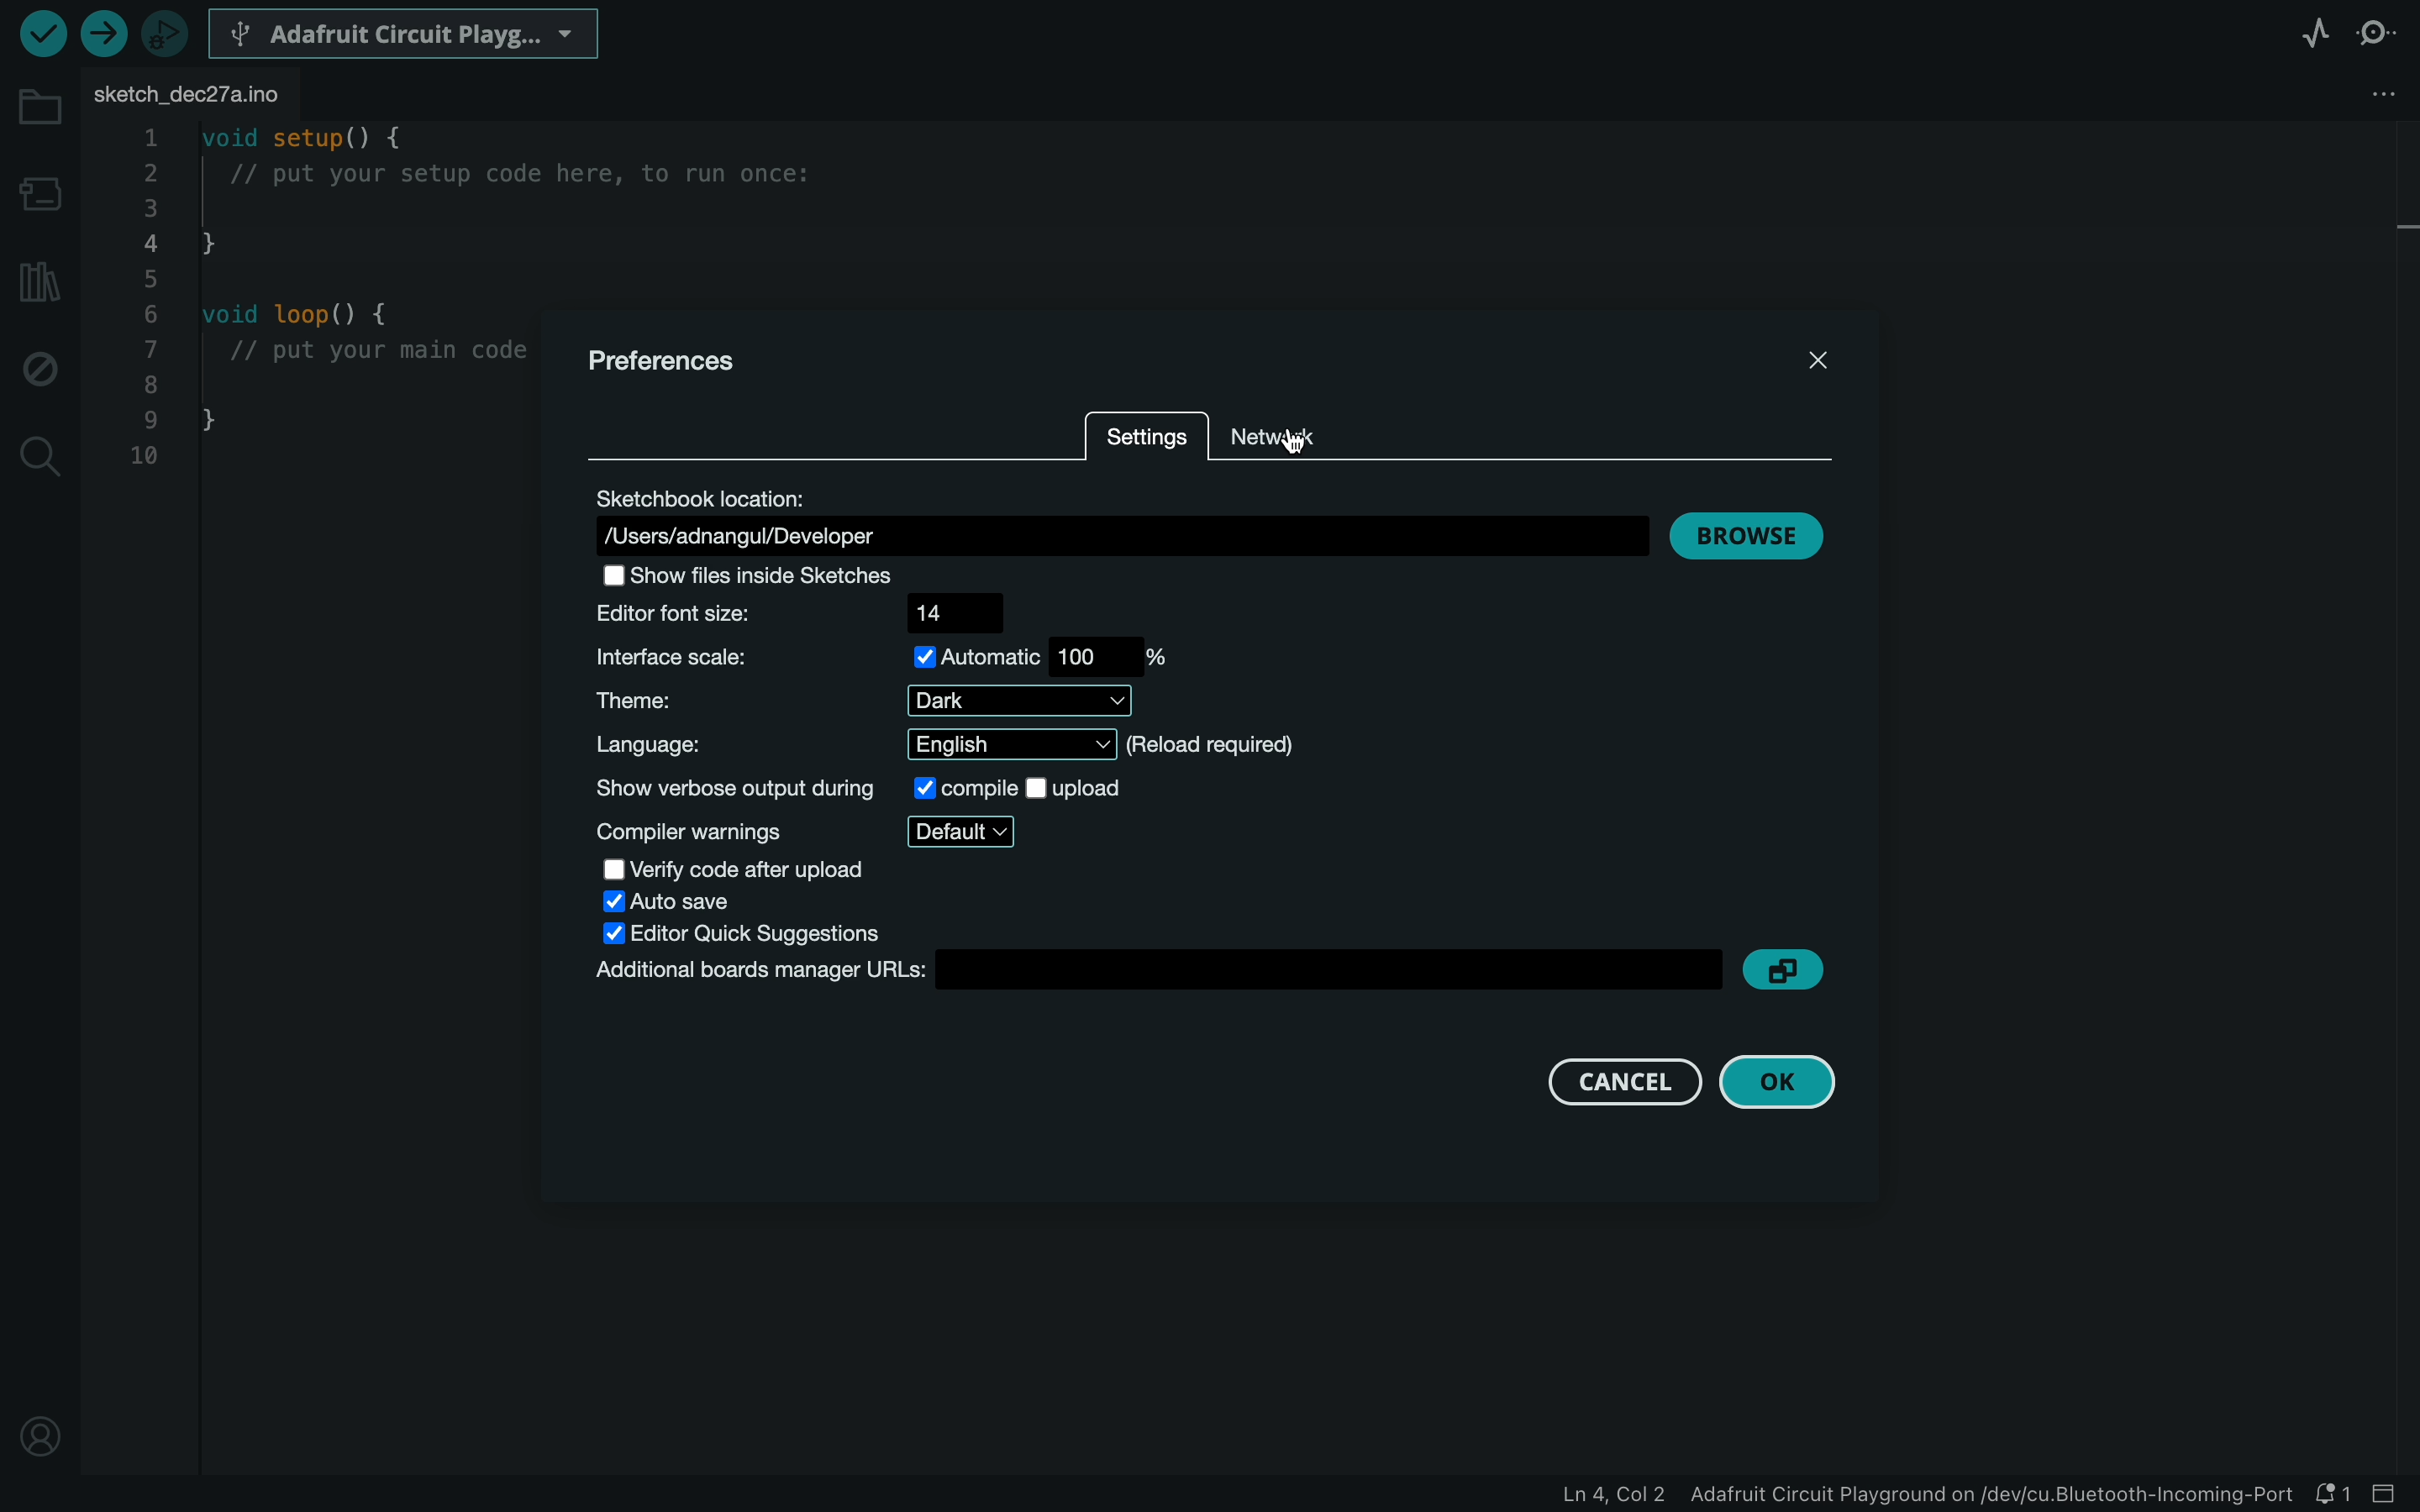  What do you see at coordinates (947, 745) in the screenshot?
I see `language` at bounding box center [947, 745].